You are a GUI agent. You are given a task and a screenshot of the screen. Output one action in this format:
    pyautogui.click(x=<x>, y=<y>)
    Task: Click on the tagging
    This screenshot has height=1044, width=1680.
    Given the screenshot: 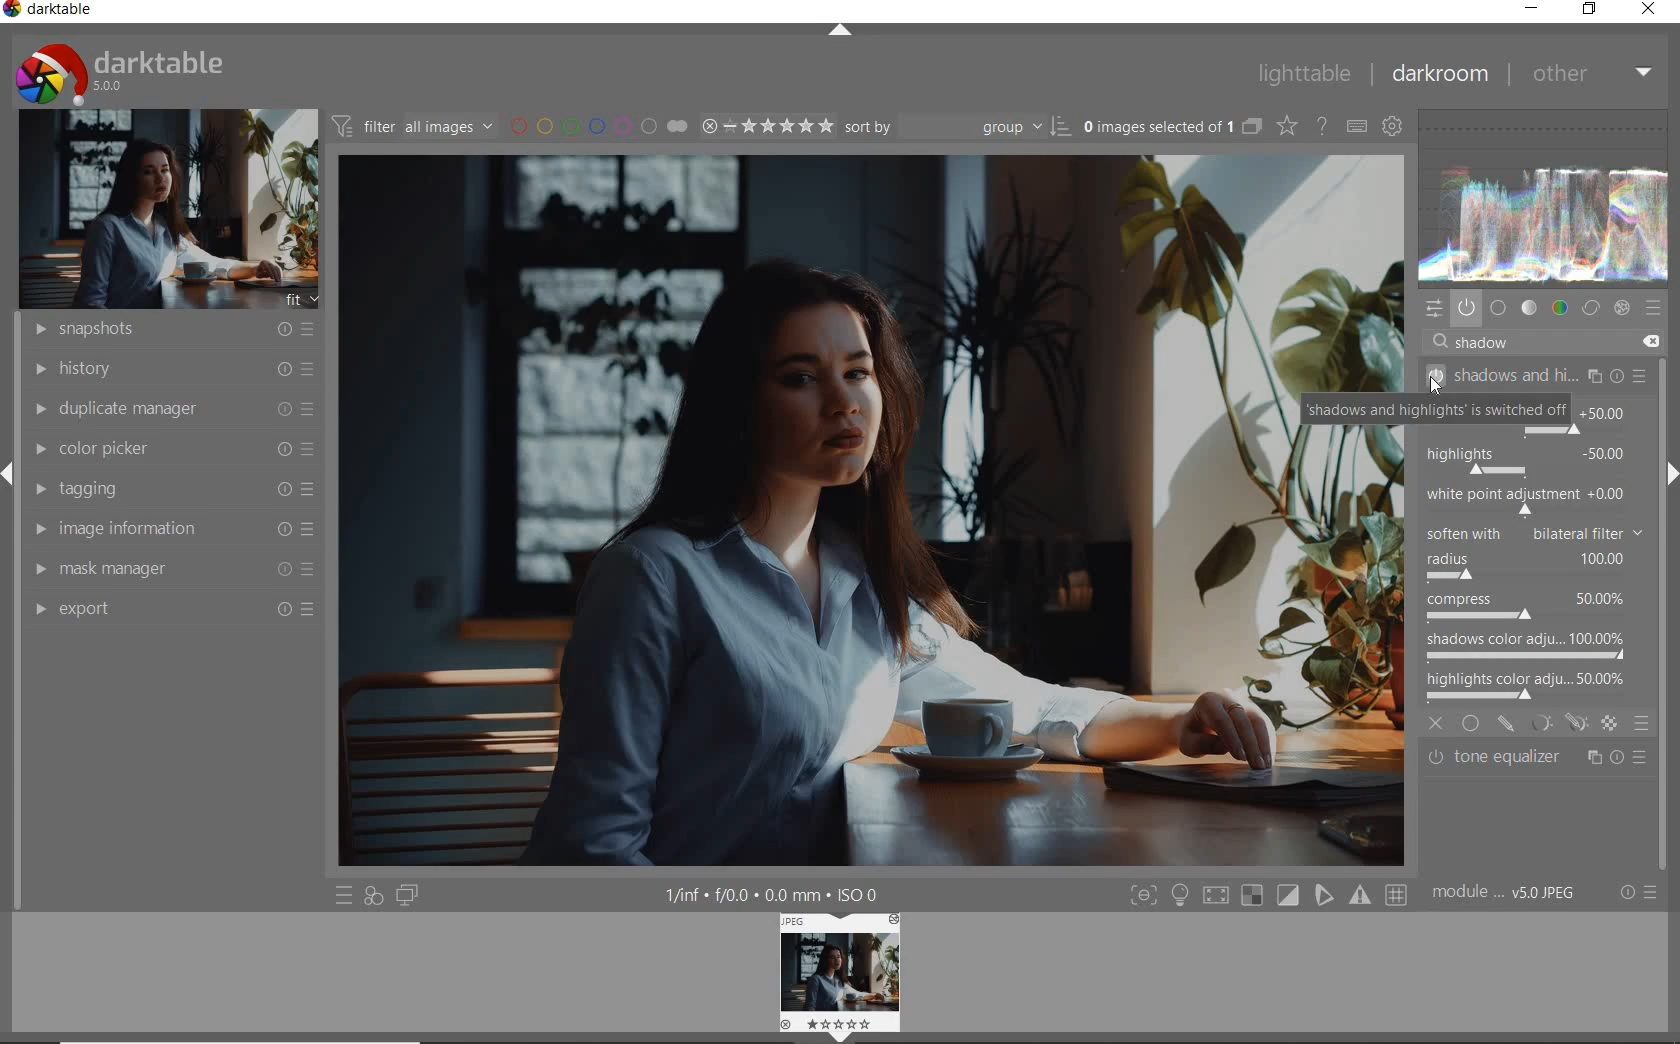 What is the action you would take?
    pyautogui.click(x=171, y=489)
    